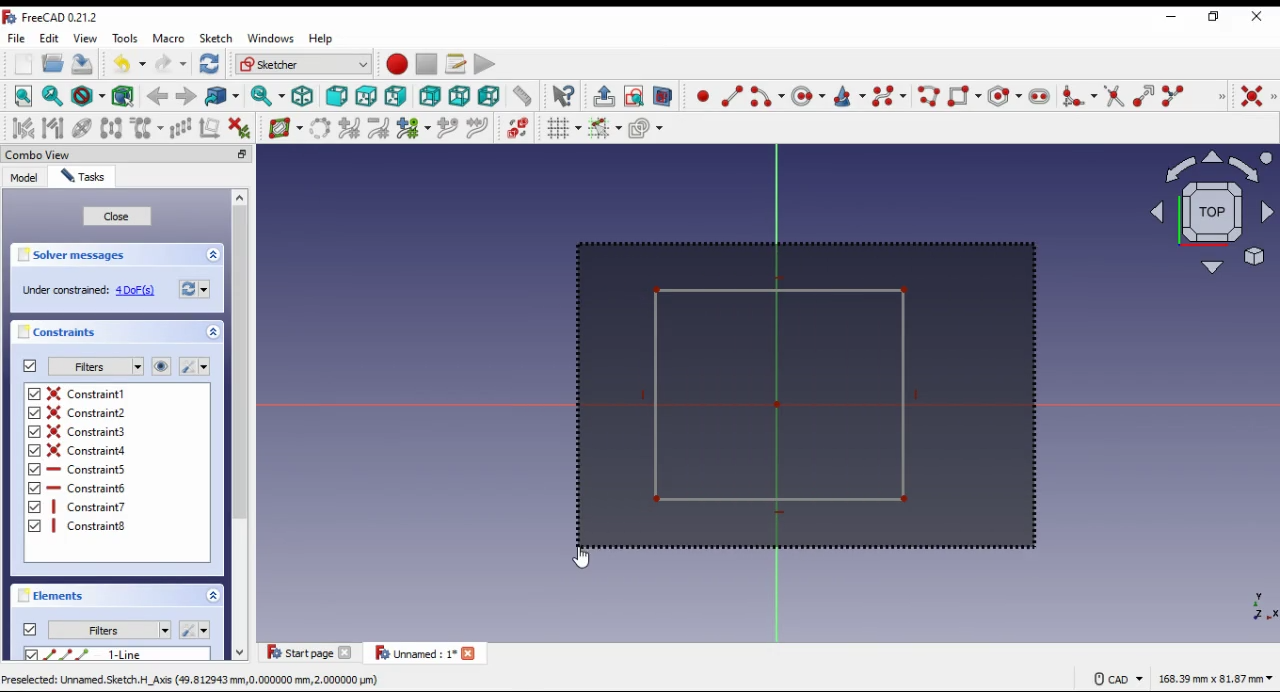 The image size is (1280, 692). Describe the element at coordinates (91, 526) in the screenshot. I see `Constraint` at that location.